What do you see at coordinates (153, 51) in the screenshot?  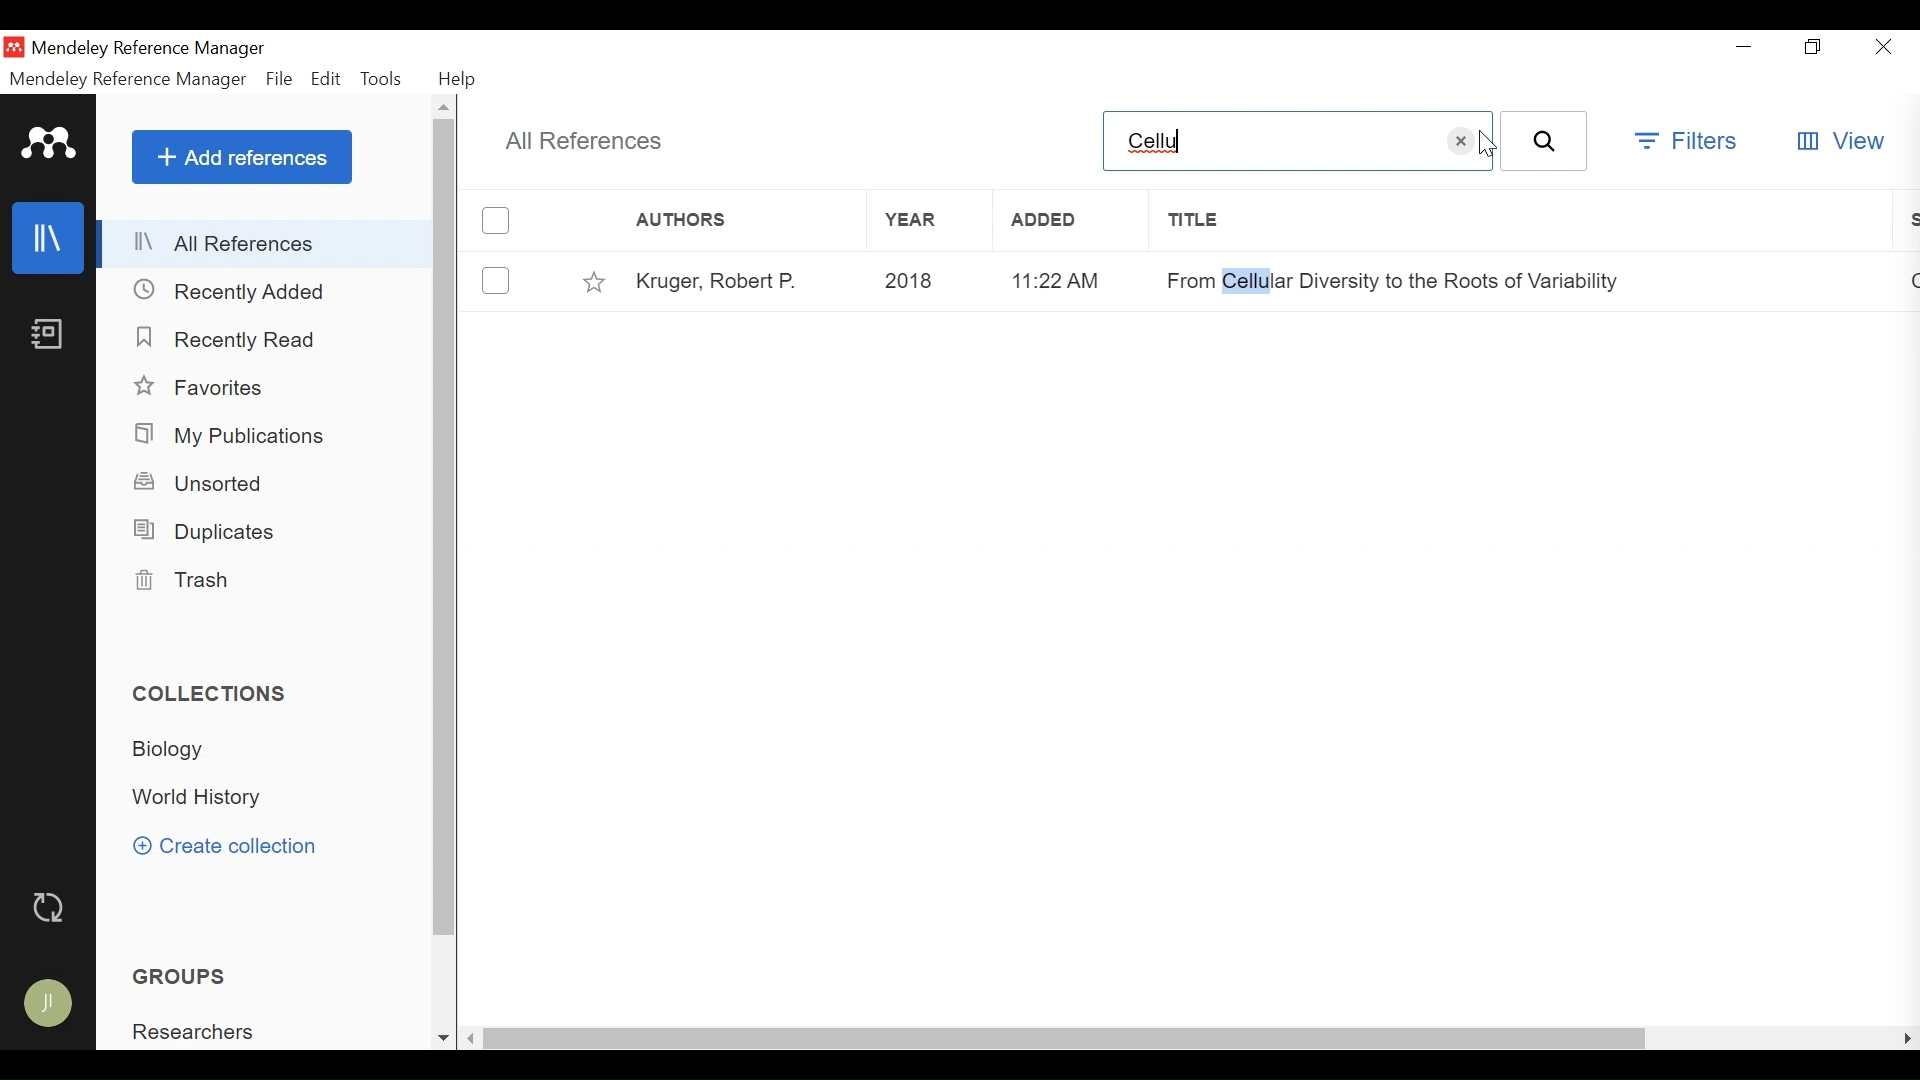 I see `Mendeley Reference Manager` at bounding box center [153, 51].